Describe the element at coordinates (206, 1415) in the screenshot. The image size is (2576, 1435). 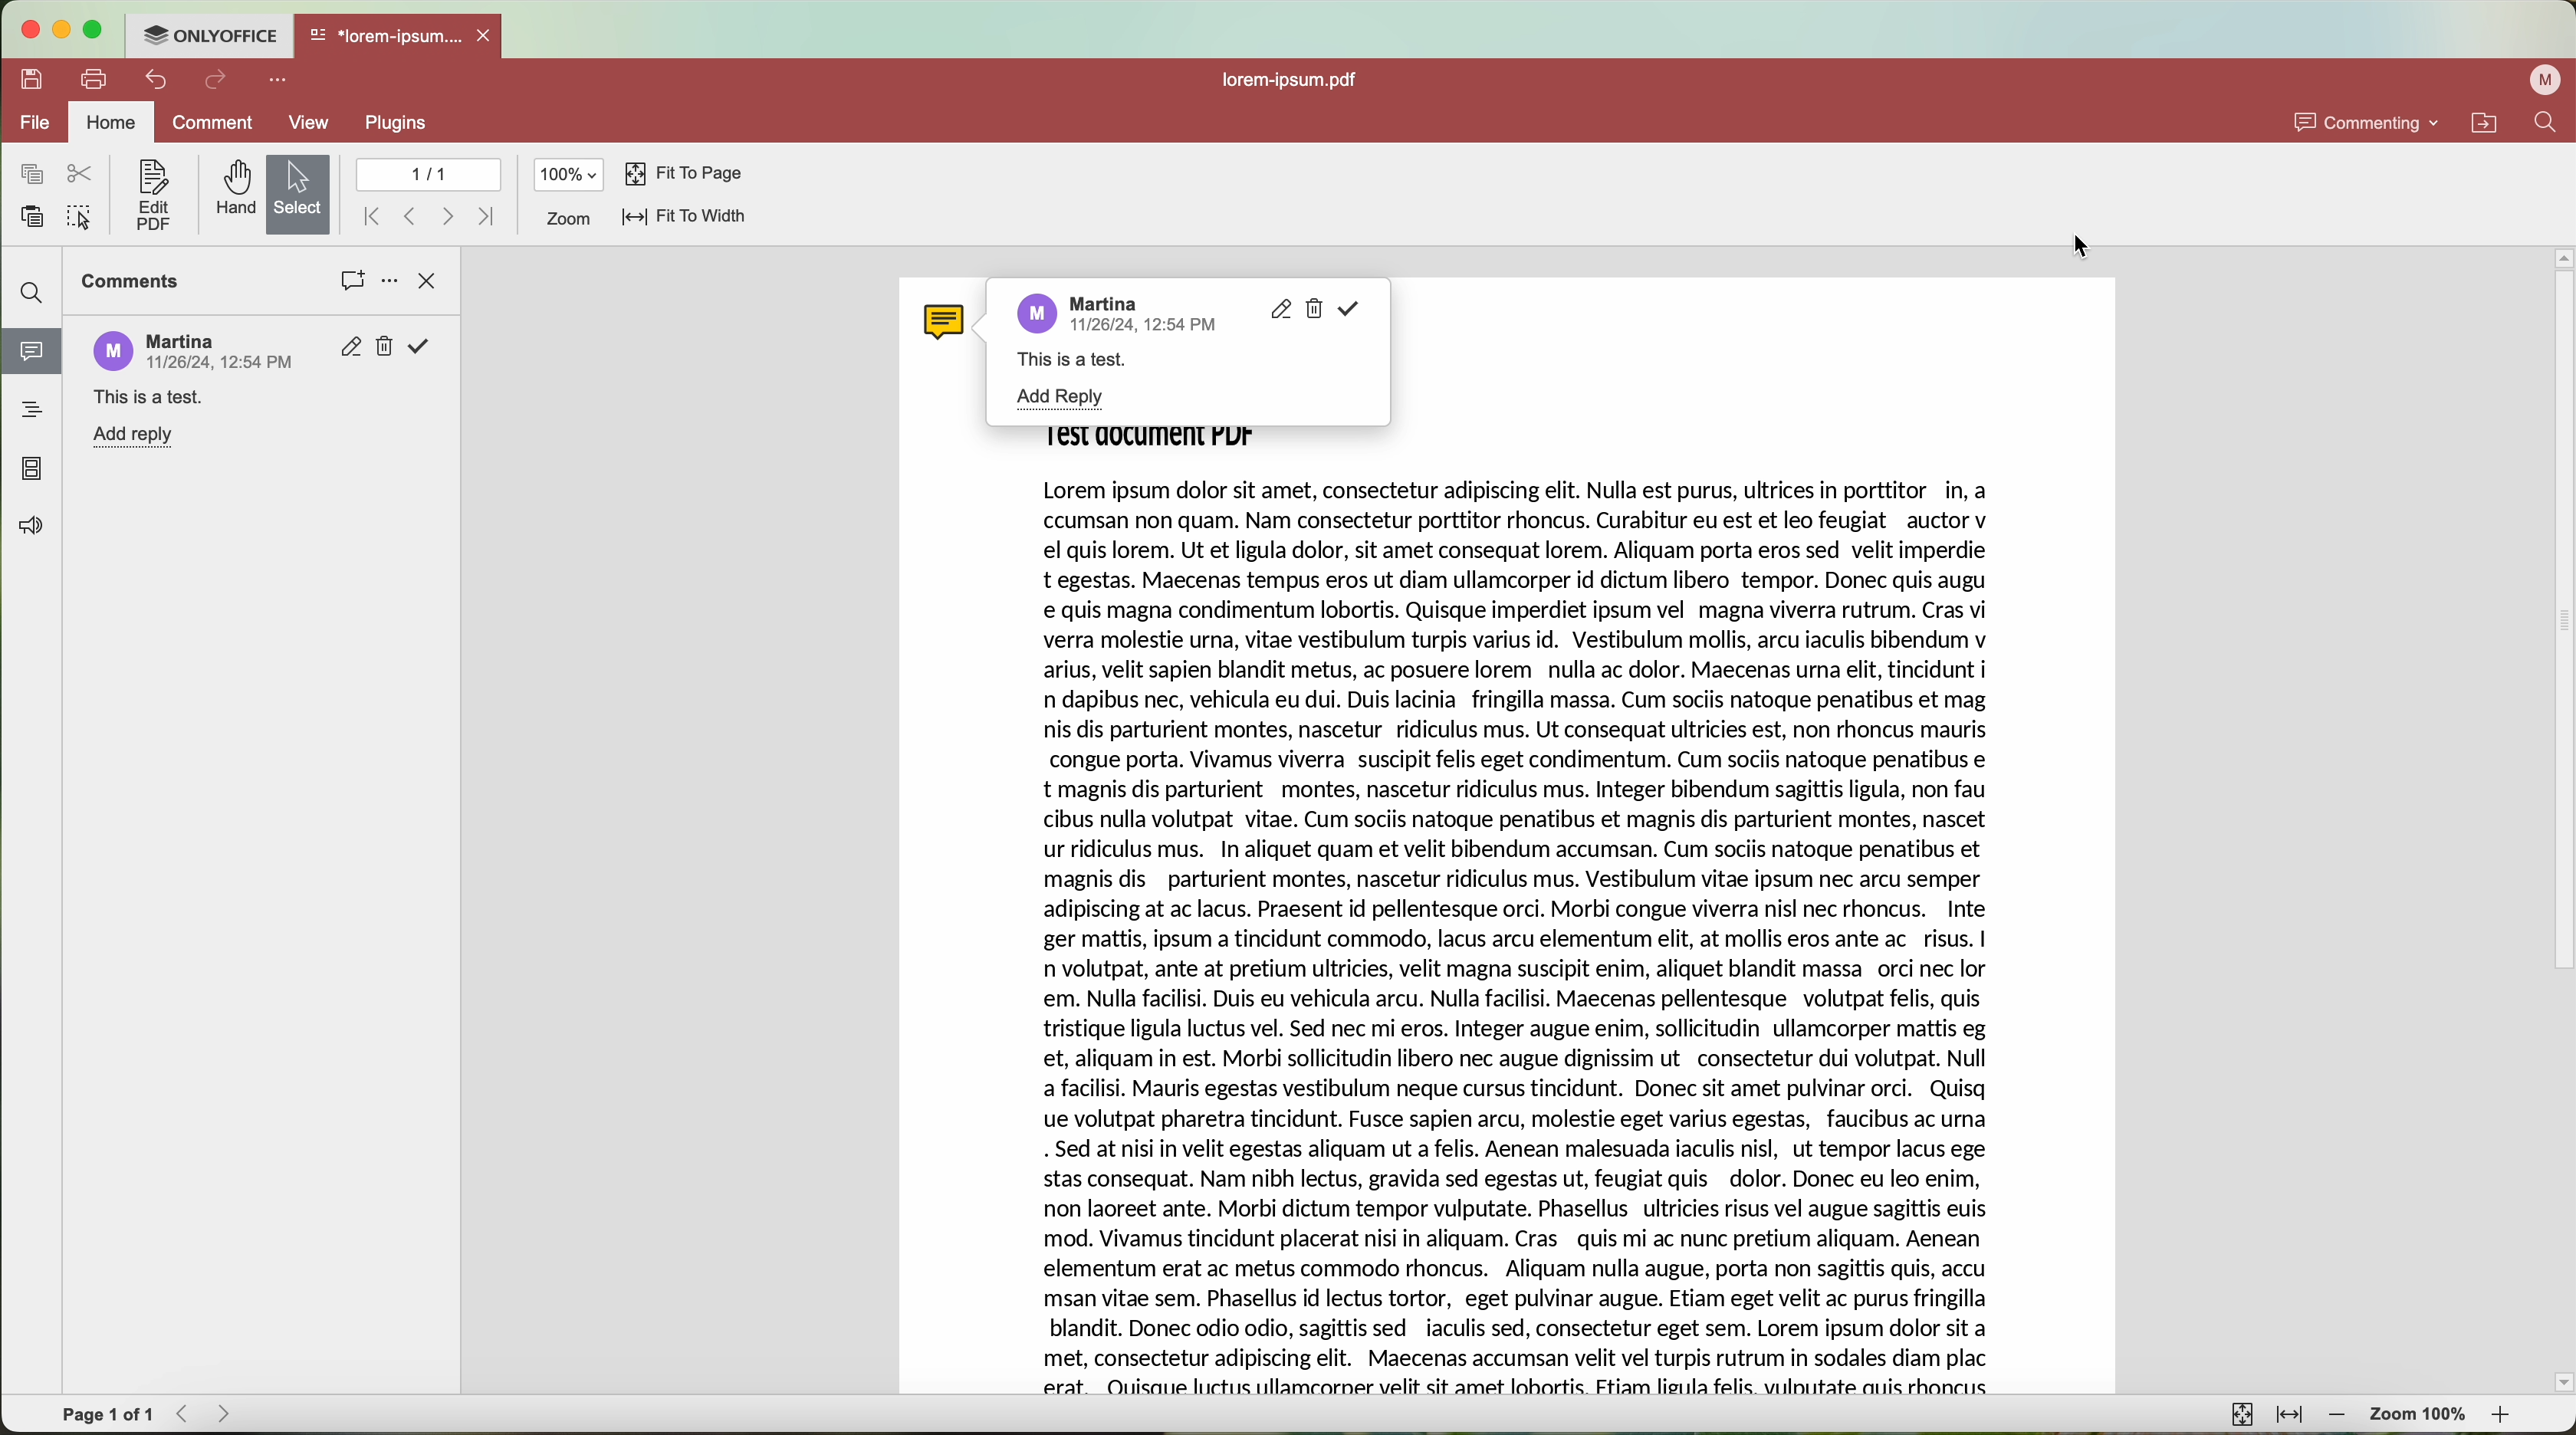
I see `navigate arrows` at that location.